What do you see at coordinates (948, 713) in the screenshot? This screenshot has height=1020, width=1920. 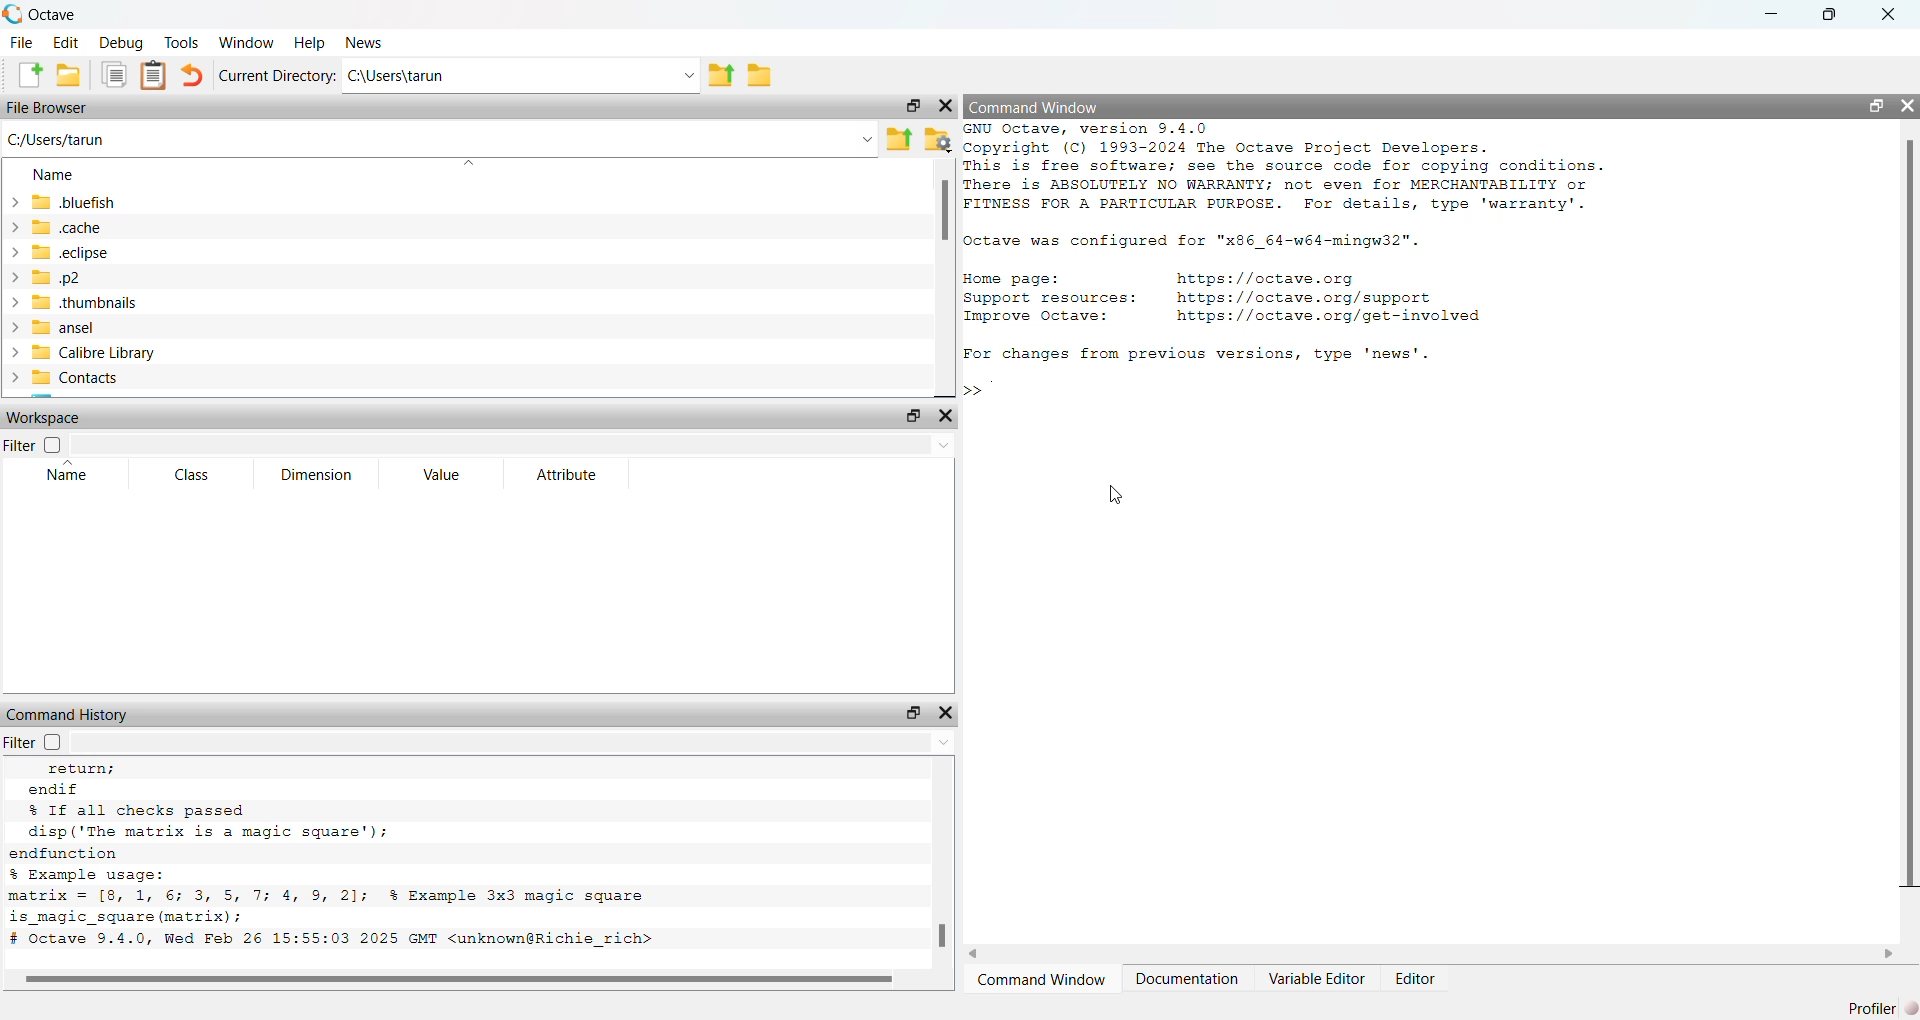 I see `close` at bounding box center [948, 713].